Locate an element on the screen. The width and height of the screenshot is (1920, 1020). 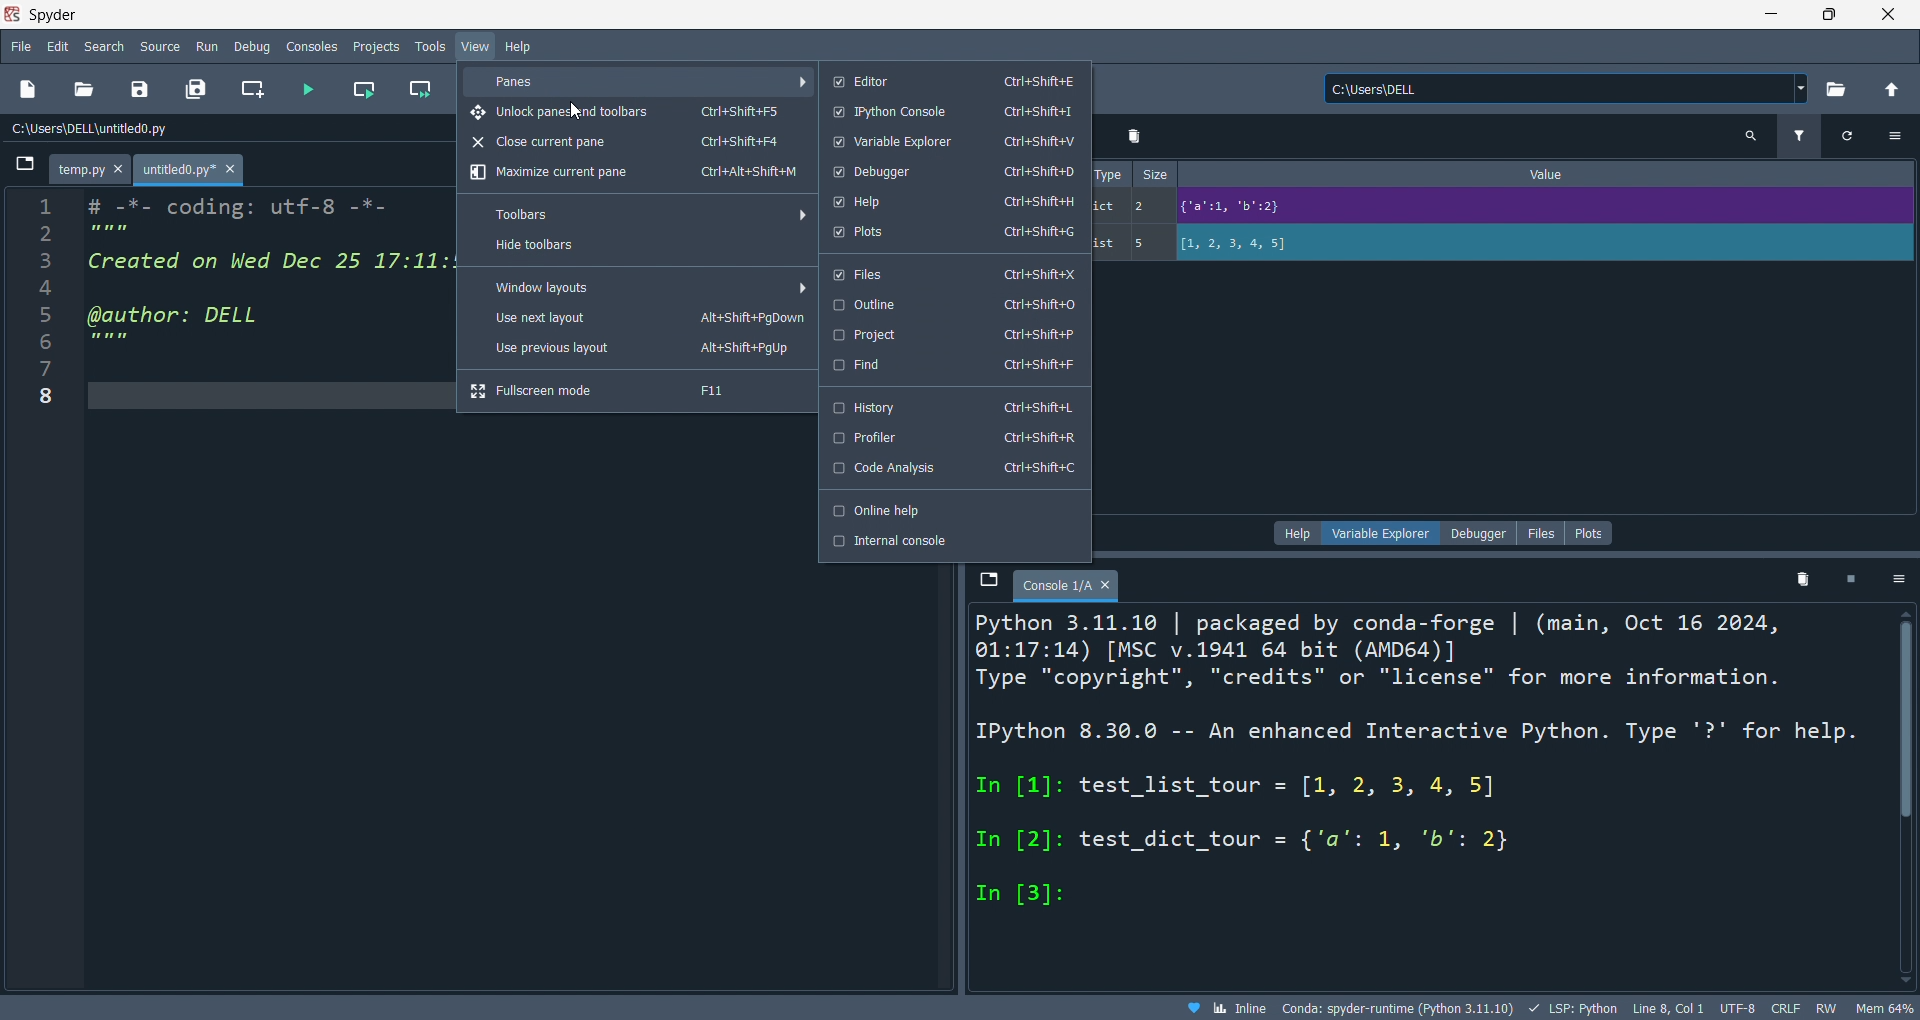
cursor is located at coordinates (575, 101).